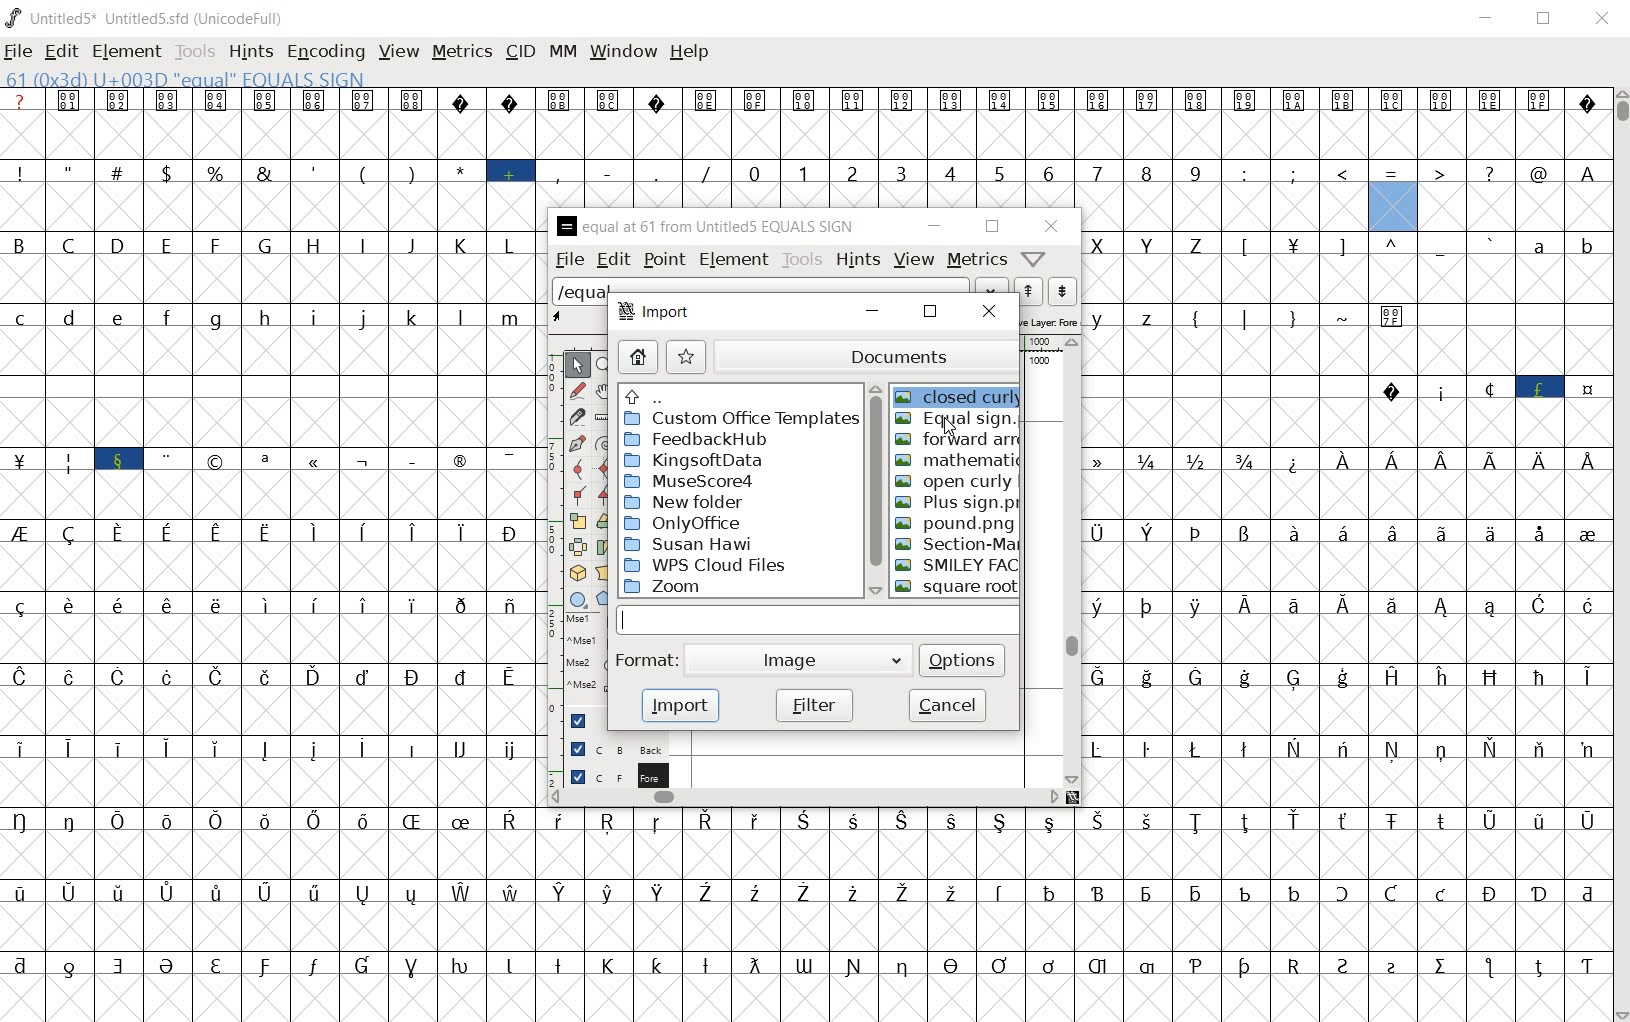 The height and width of the screenshot is (1022, 1630). Describe the element at coordinates (679, 706) in the screenshot. I see `import` at that location.